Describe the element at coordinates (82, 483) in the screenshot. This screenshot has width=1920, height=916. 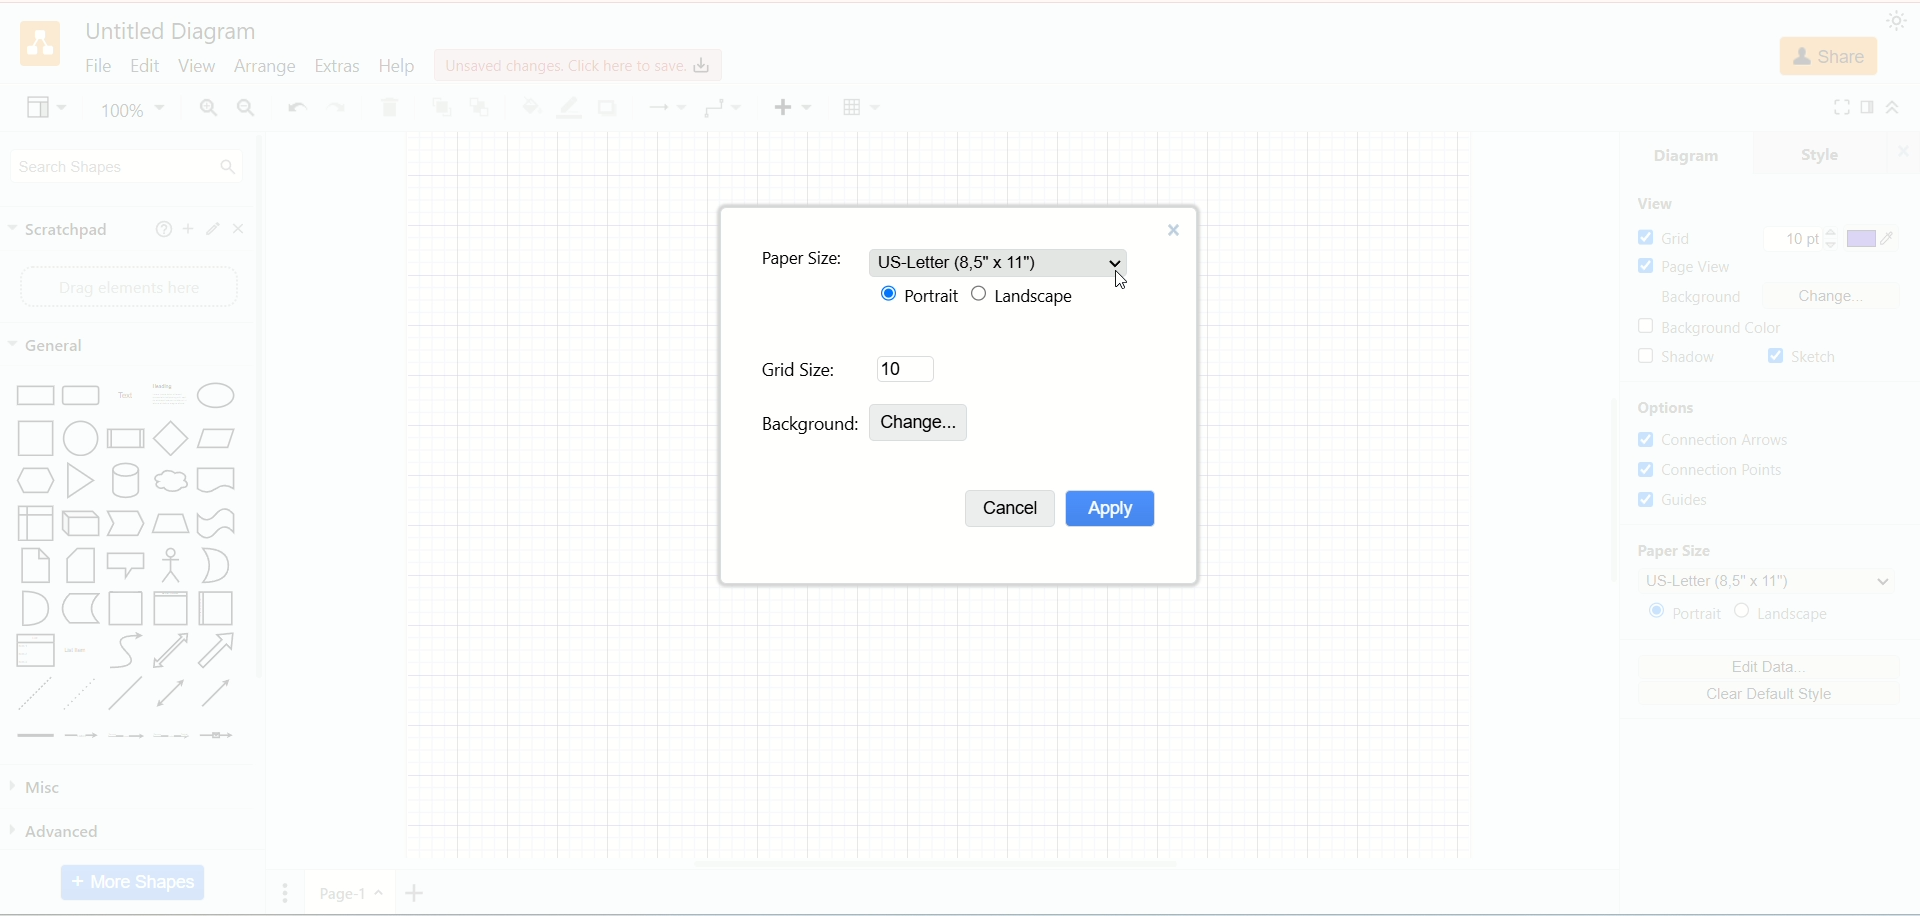
I see `Triangle` at that location.